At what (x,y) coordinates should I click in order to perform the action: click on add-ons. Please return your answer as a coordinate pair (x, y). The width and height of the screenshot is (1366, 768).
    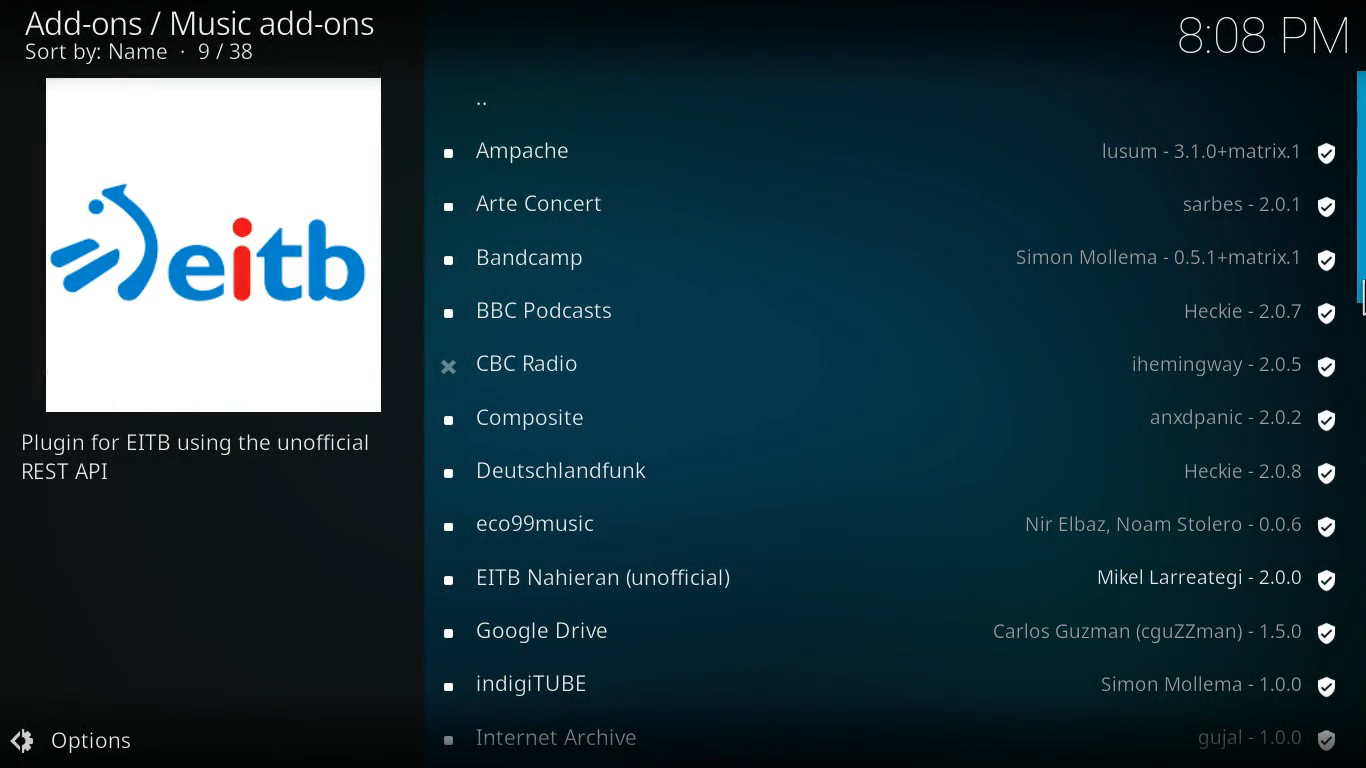
    Looking at the image, I should click on (552, 739).